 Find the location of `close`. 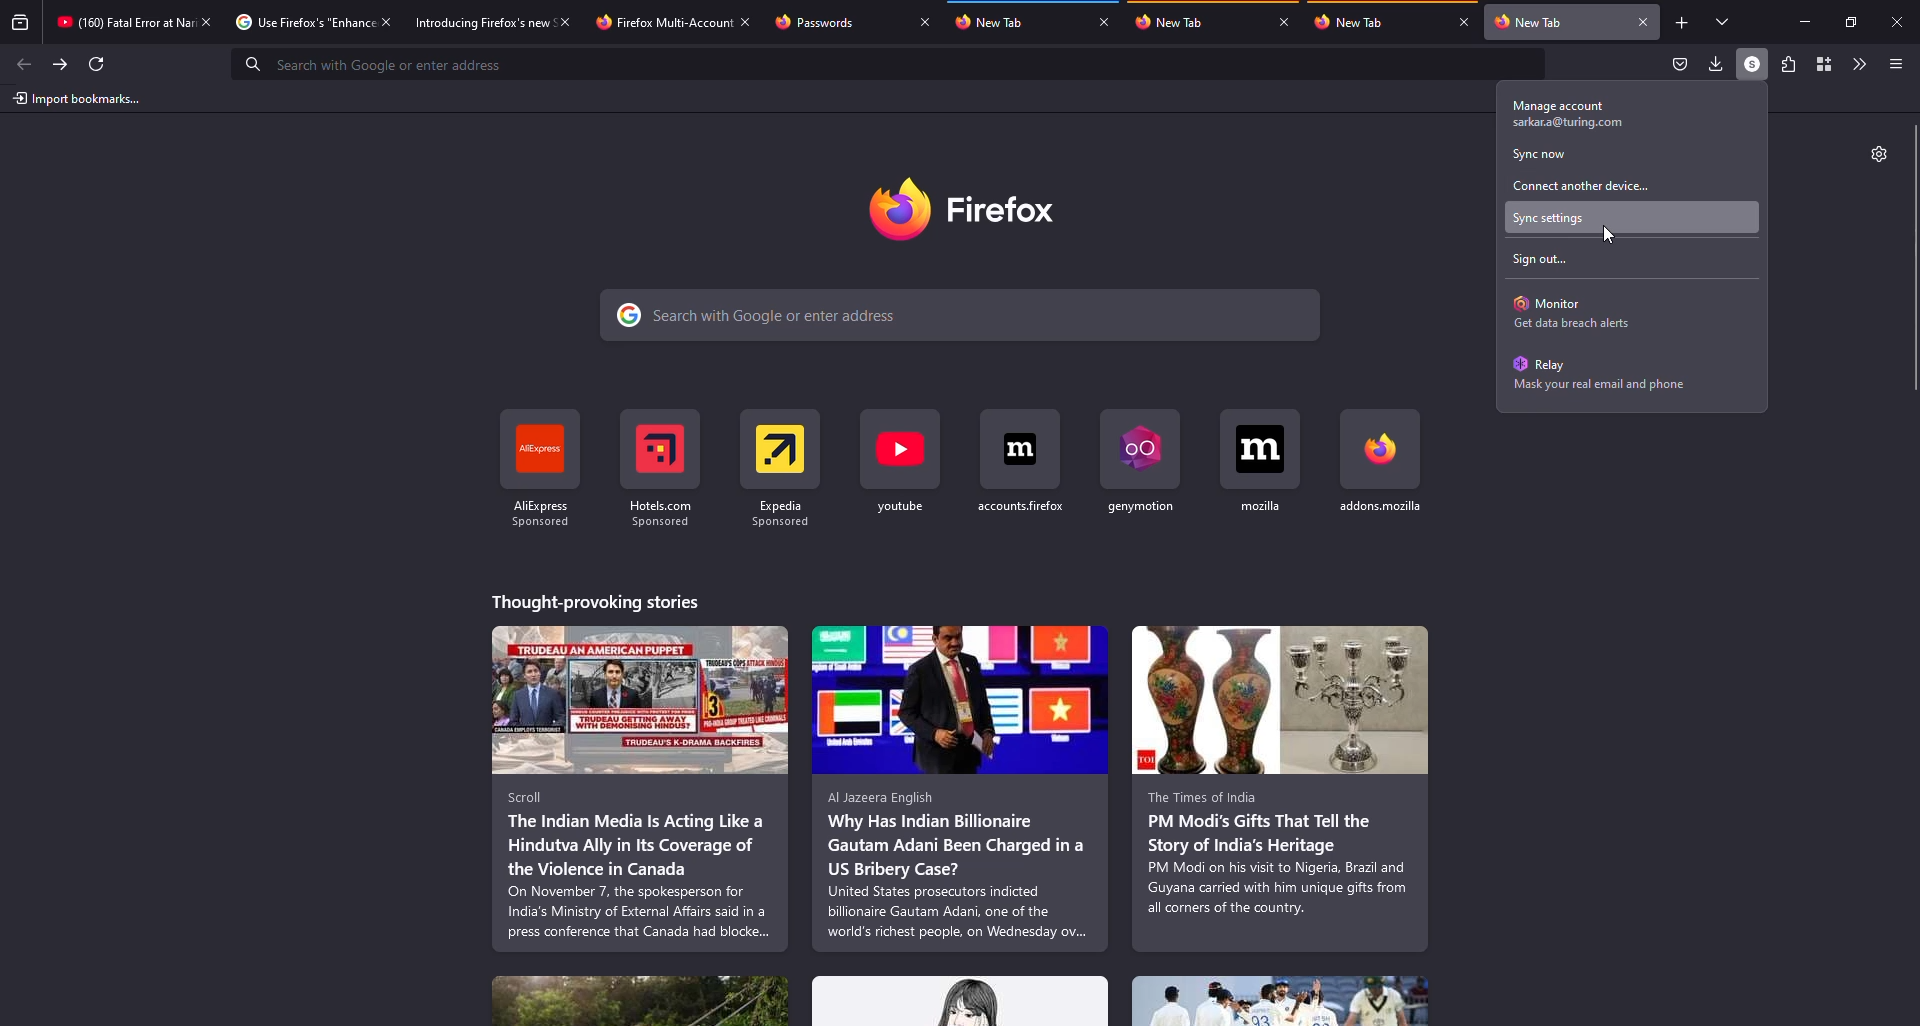

close is located at coordinates (1636, 21).